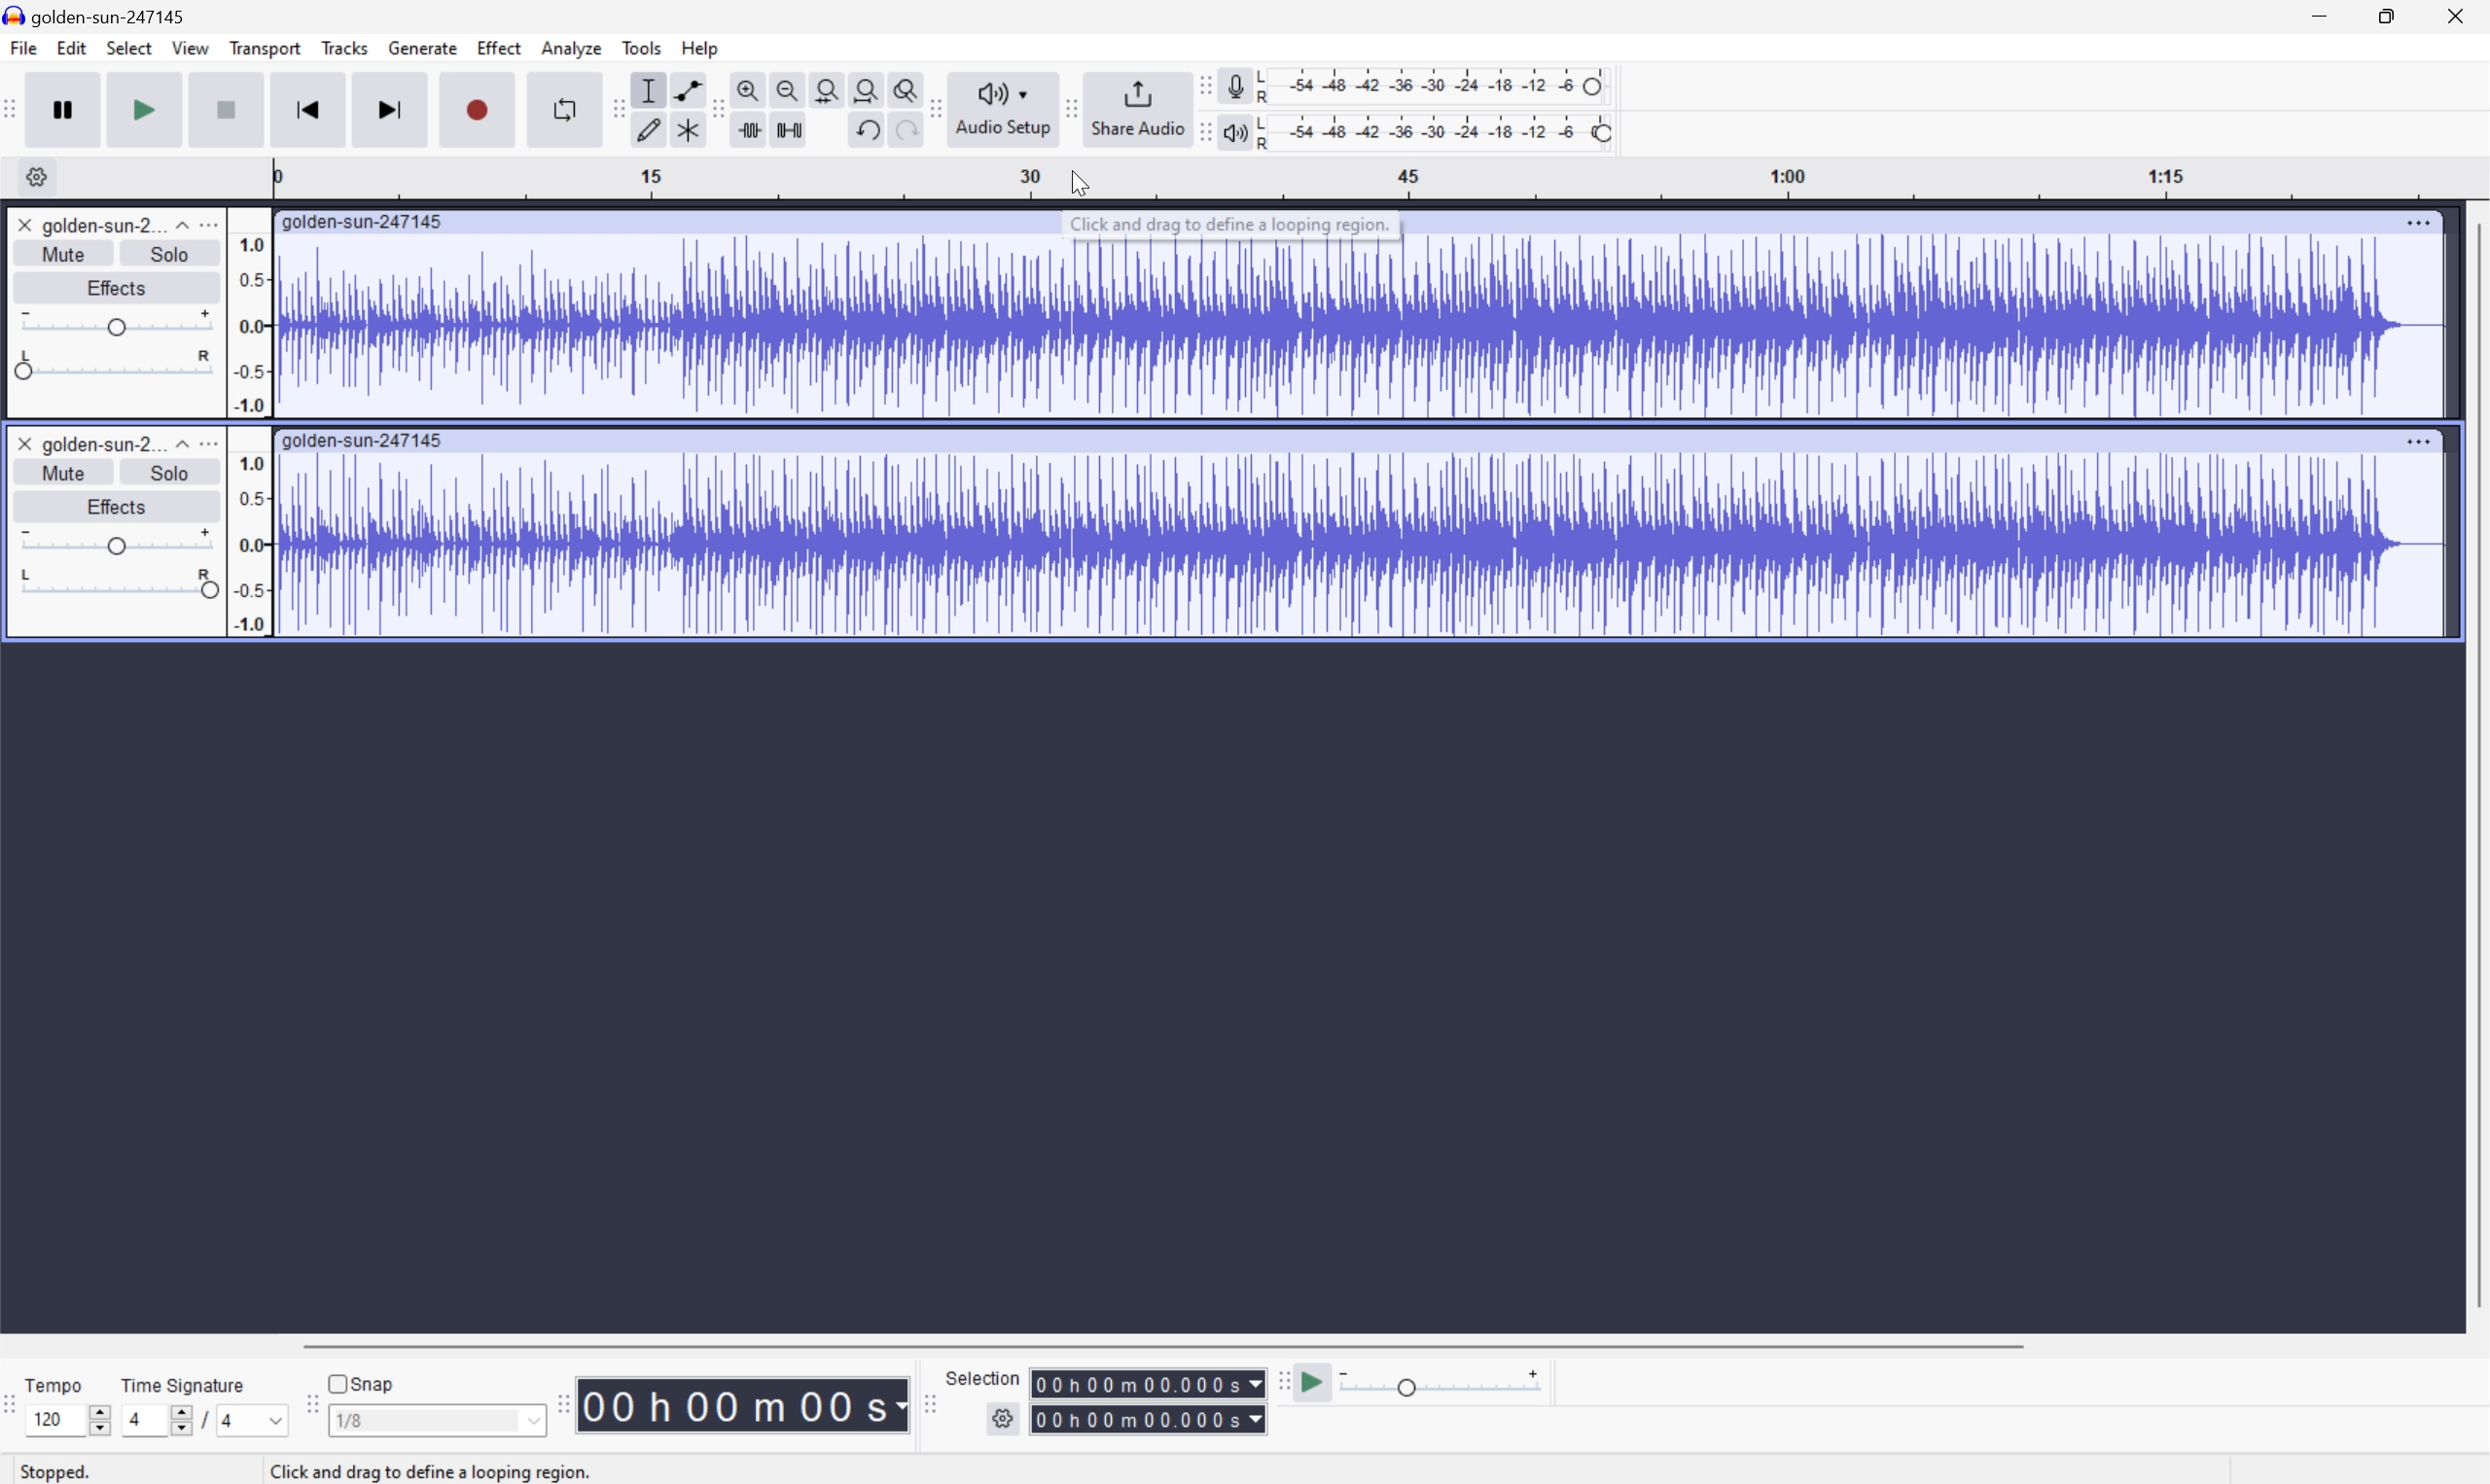  What do you see at coordinates (111, 506) in the screenshot?
I see `Effects` at bounding box center [111, 506].